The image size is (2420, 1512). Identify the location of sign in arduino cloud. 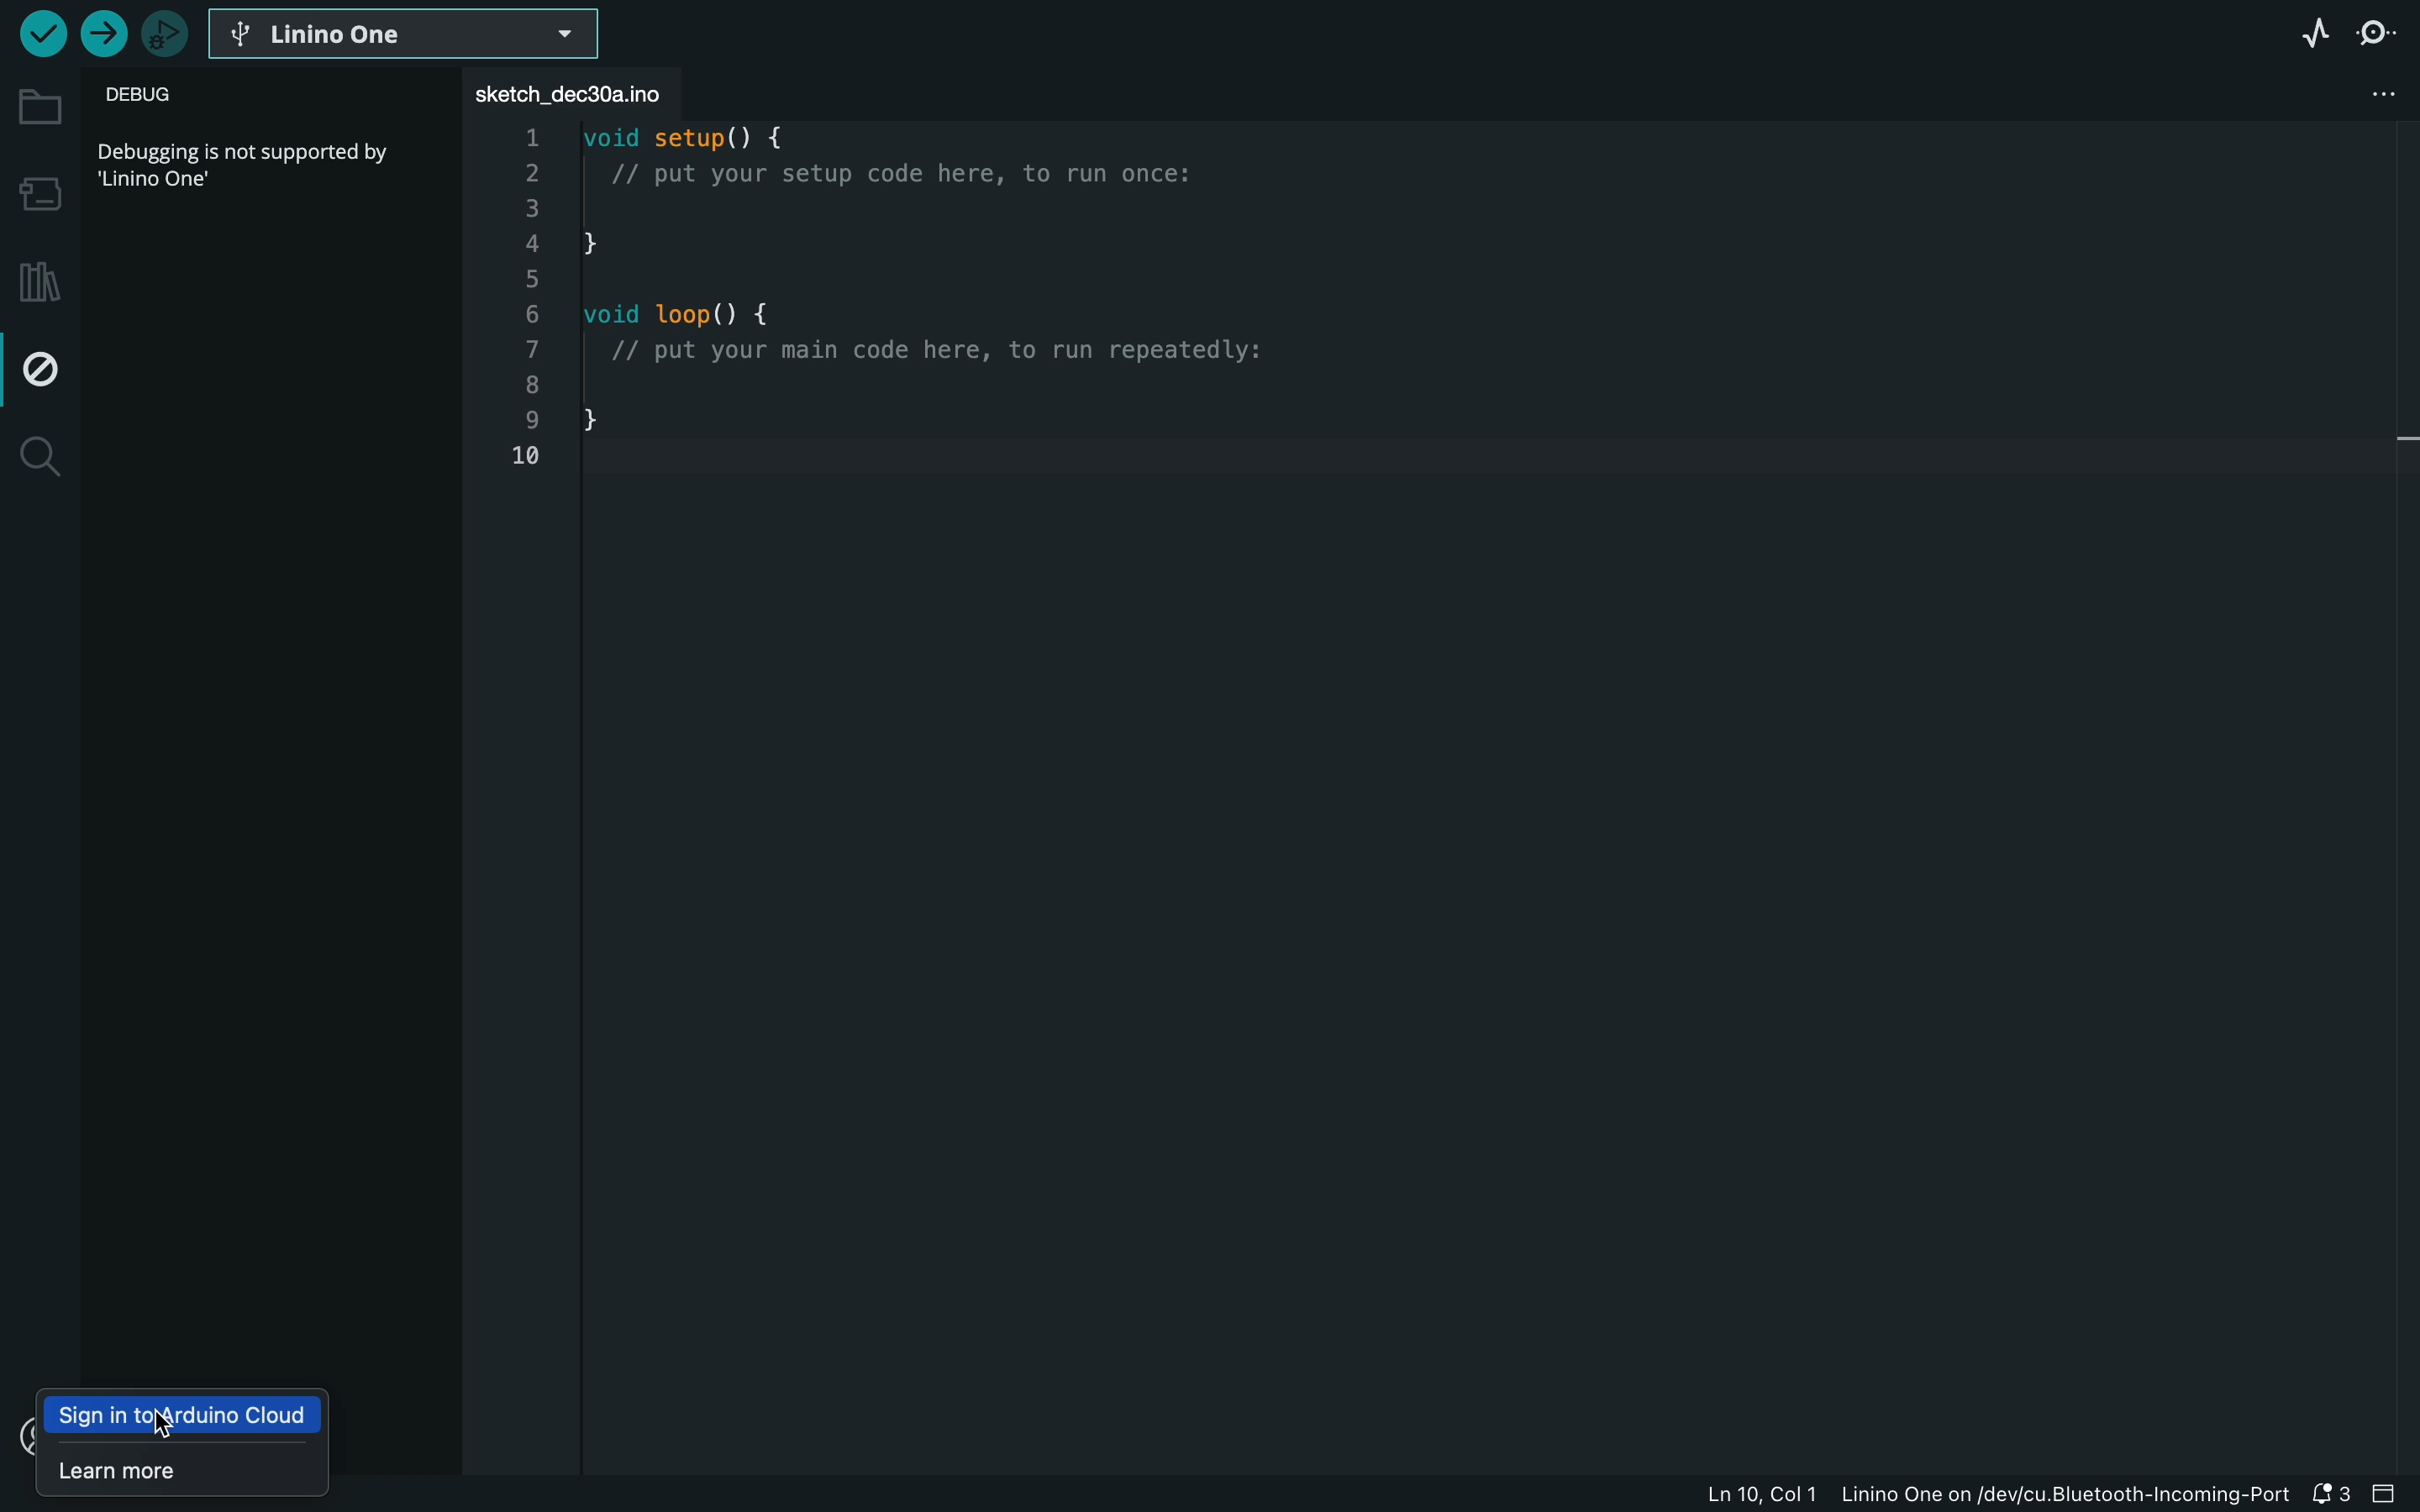
(187, 1419).